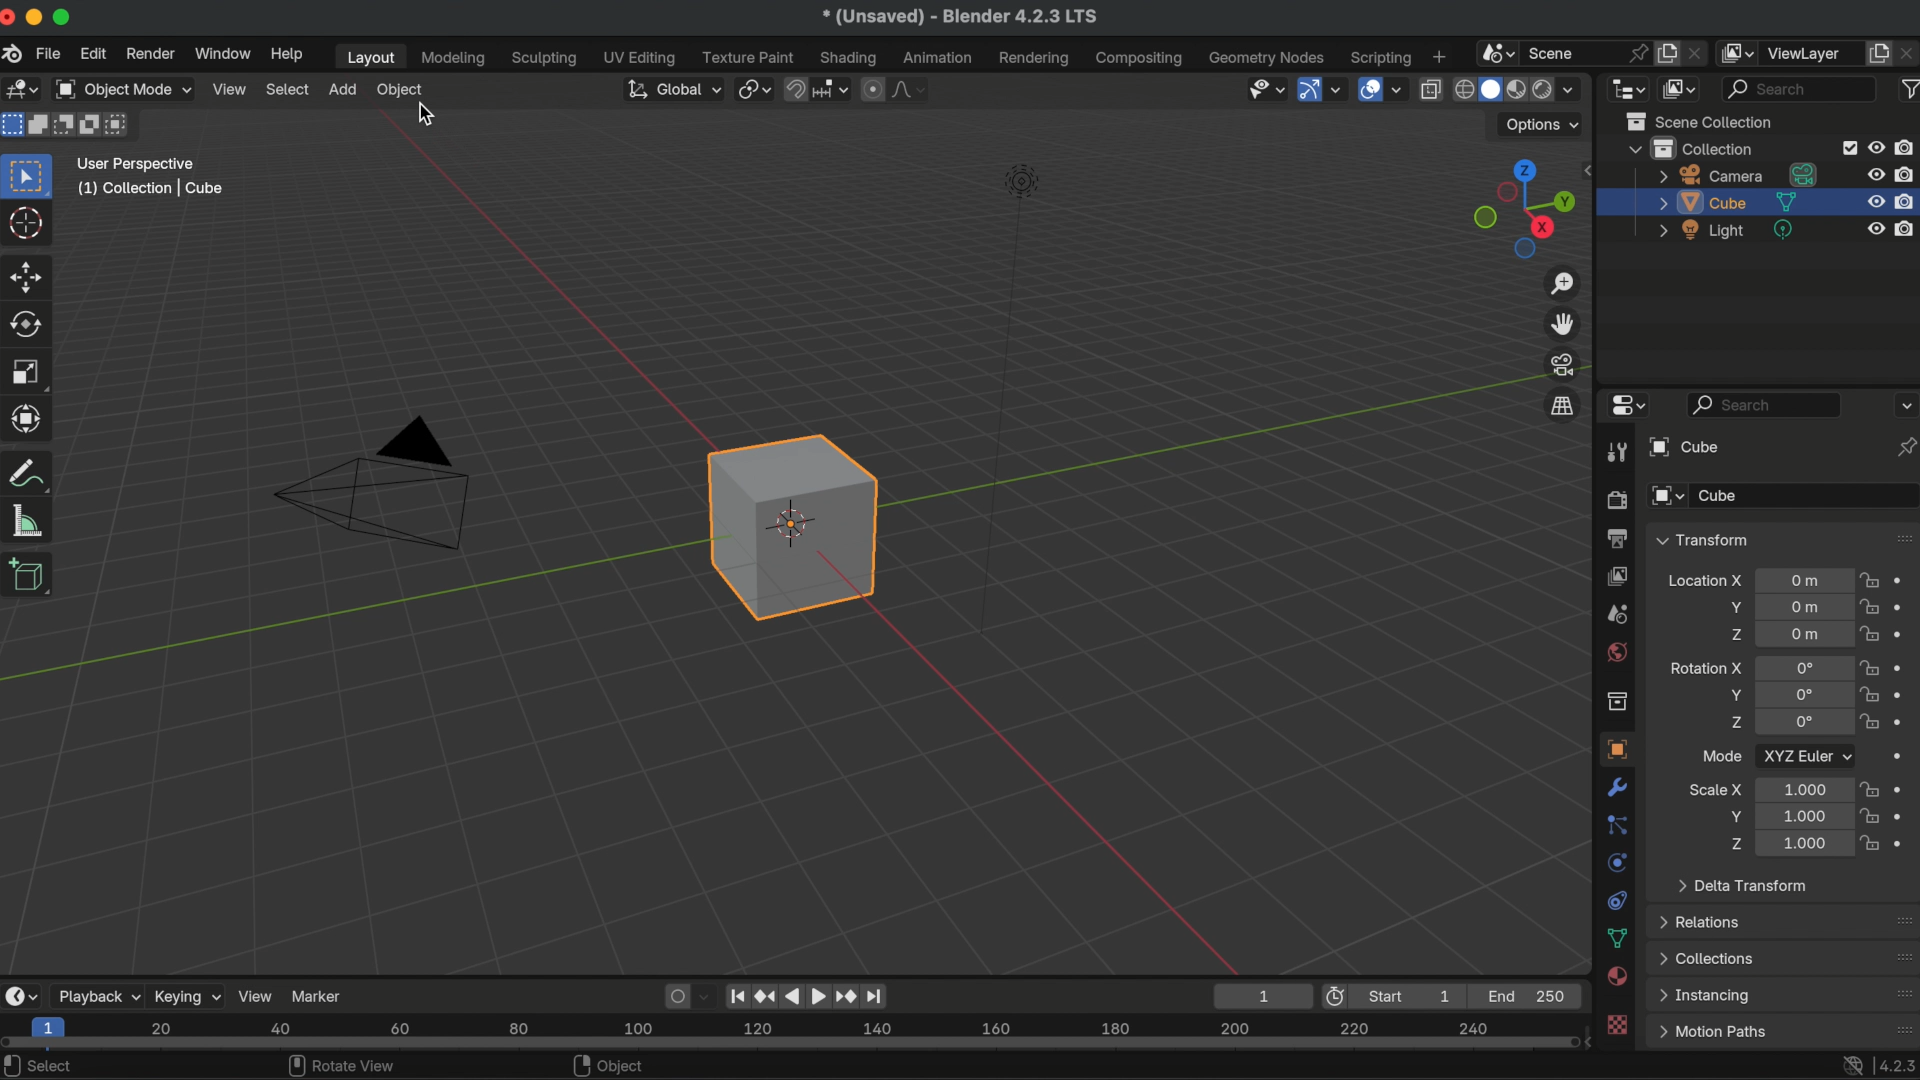 Image resolution: width=1920 pixels, height=1080 pixels. I want to click on scale Z, so click(1733, 843).